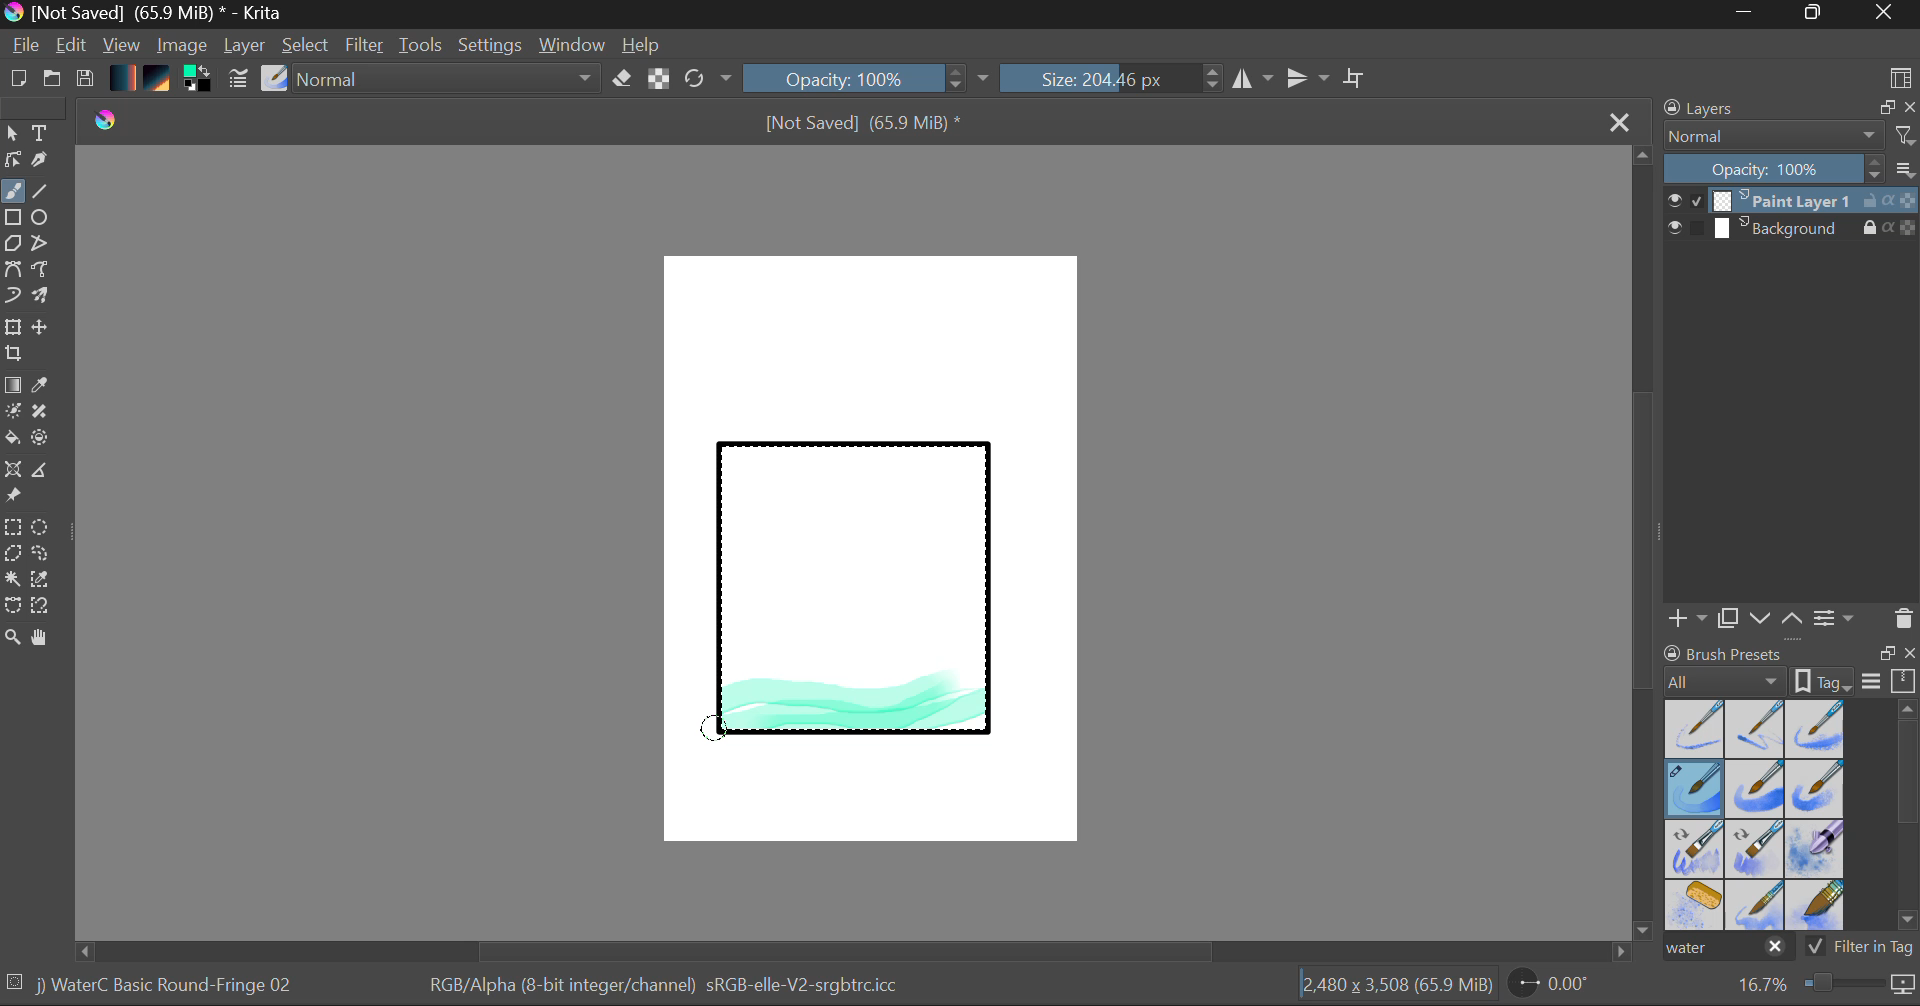  I want to click on Move Layer, so click(42, 327).